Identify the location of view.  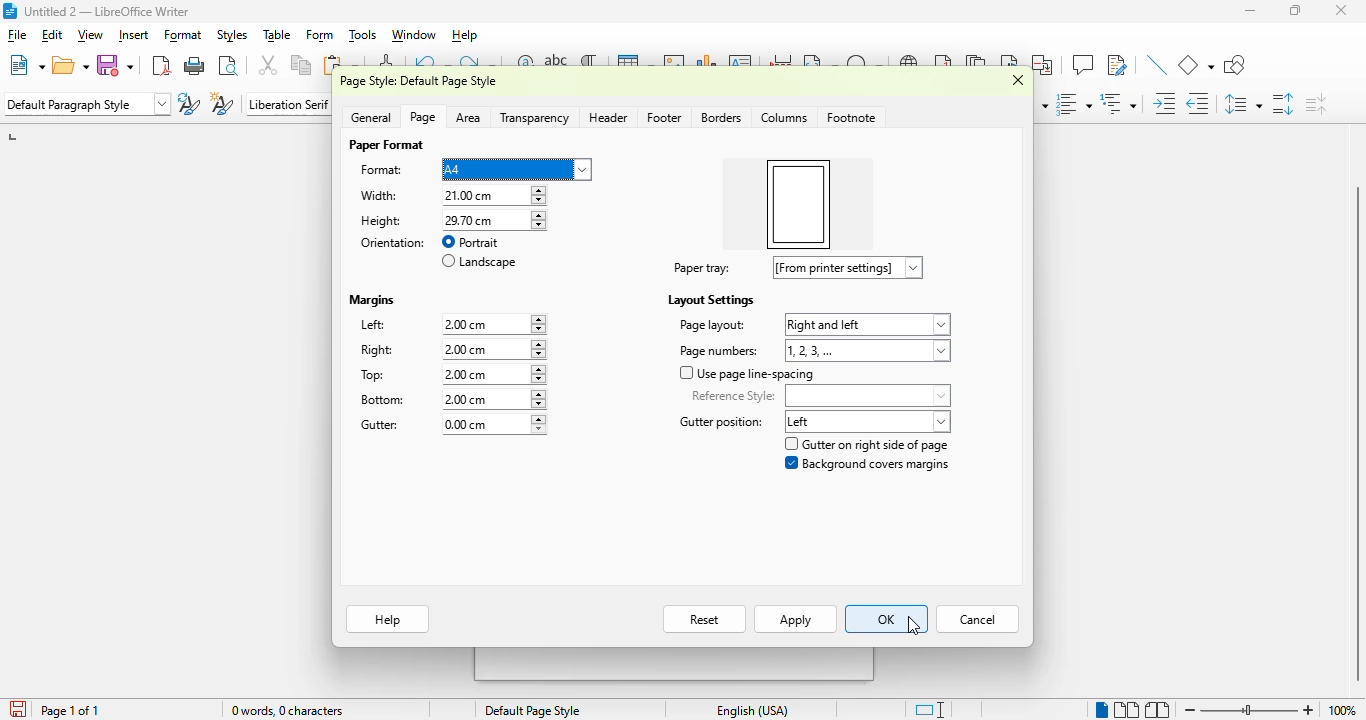
(90, 34).